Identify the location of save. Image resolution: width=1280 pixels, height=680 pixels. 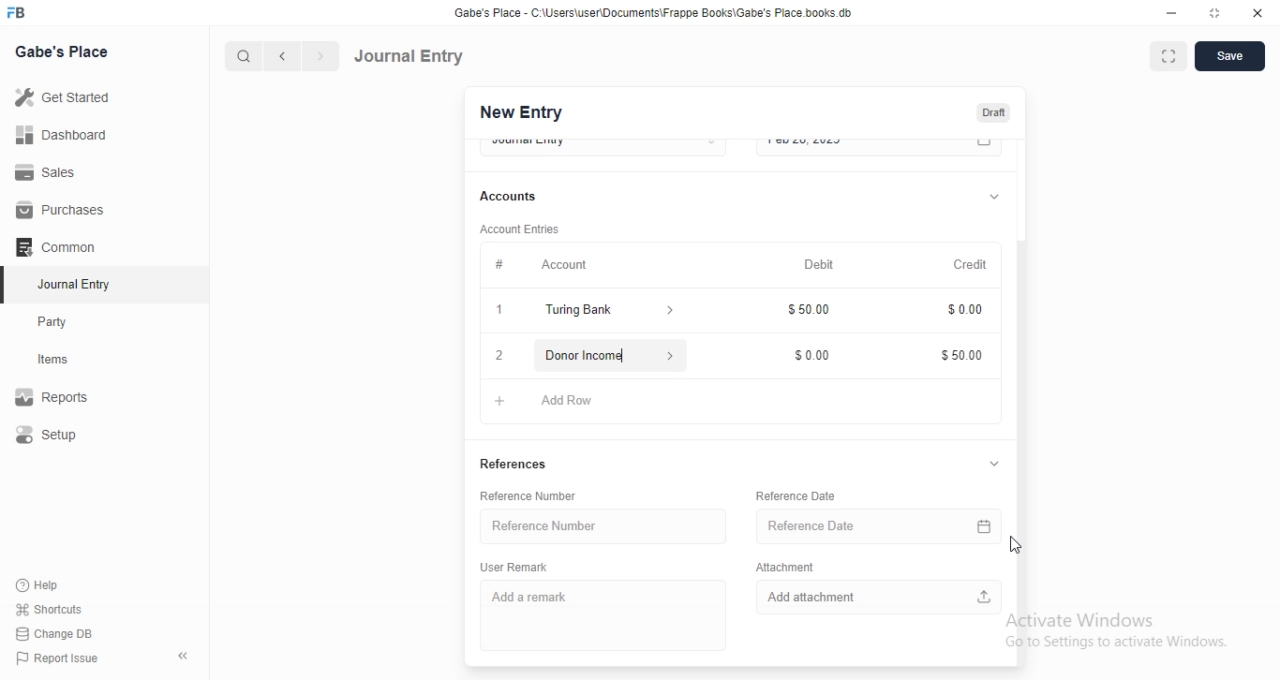
(1232, 56).